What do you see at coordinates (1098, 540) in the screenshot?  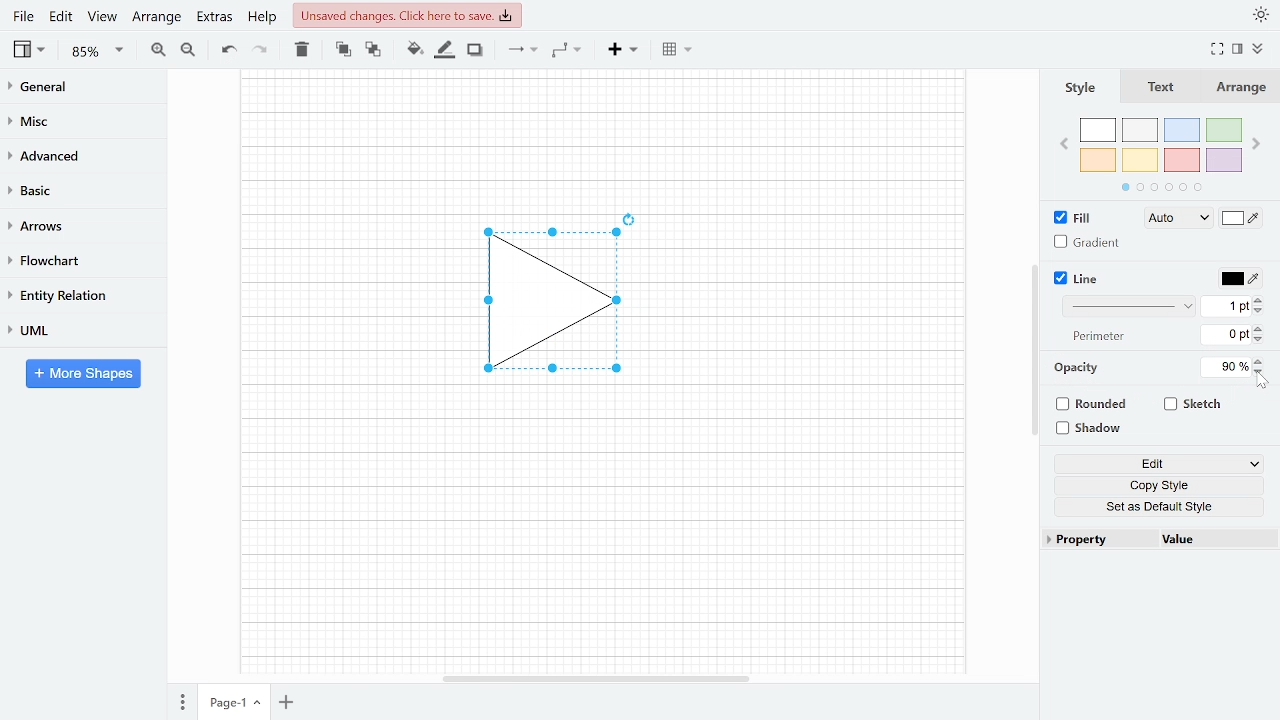 I see `Property` at bounding box center [1098, 540].